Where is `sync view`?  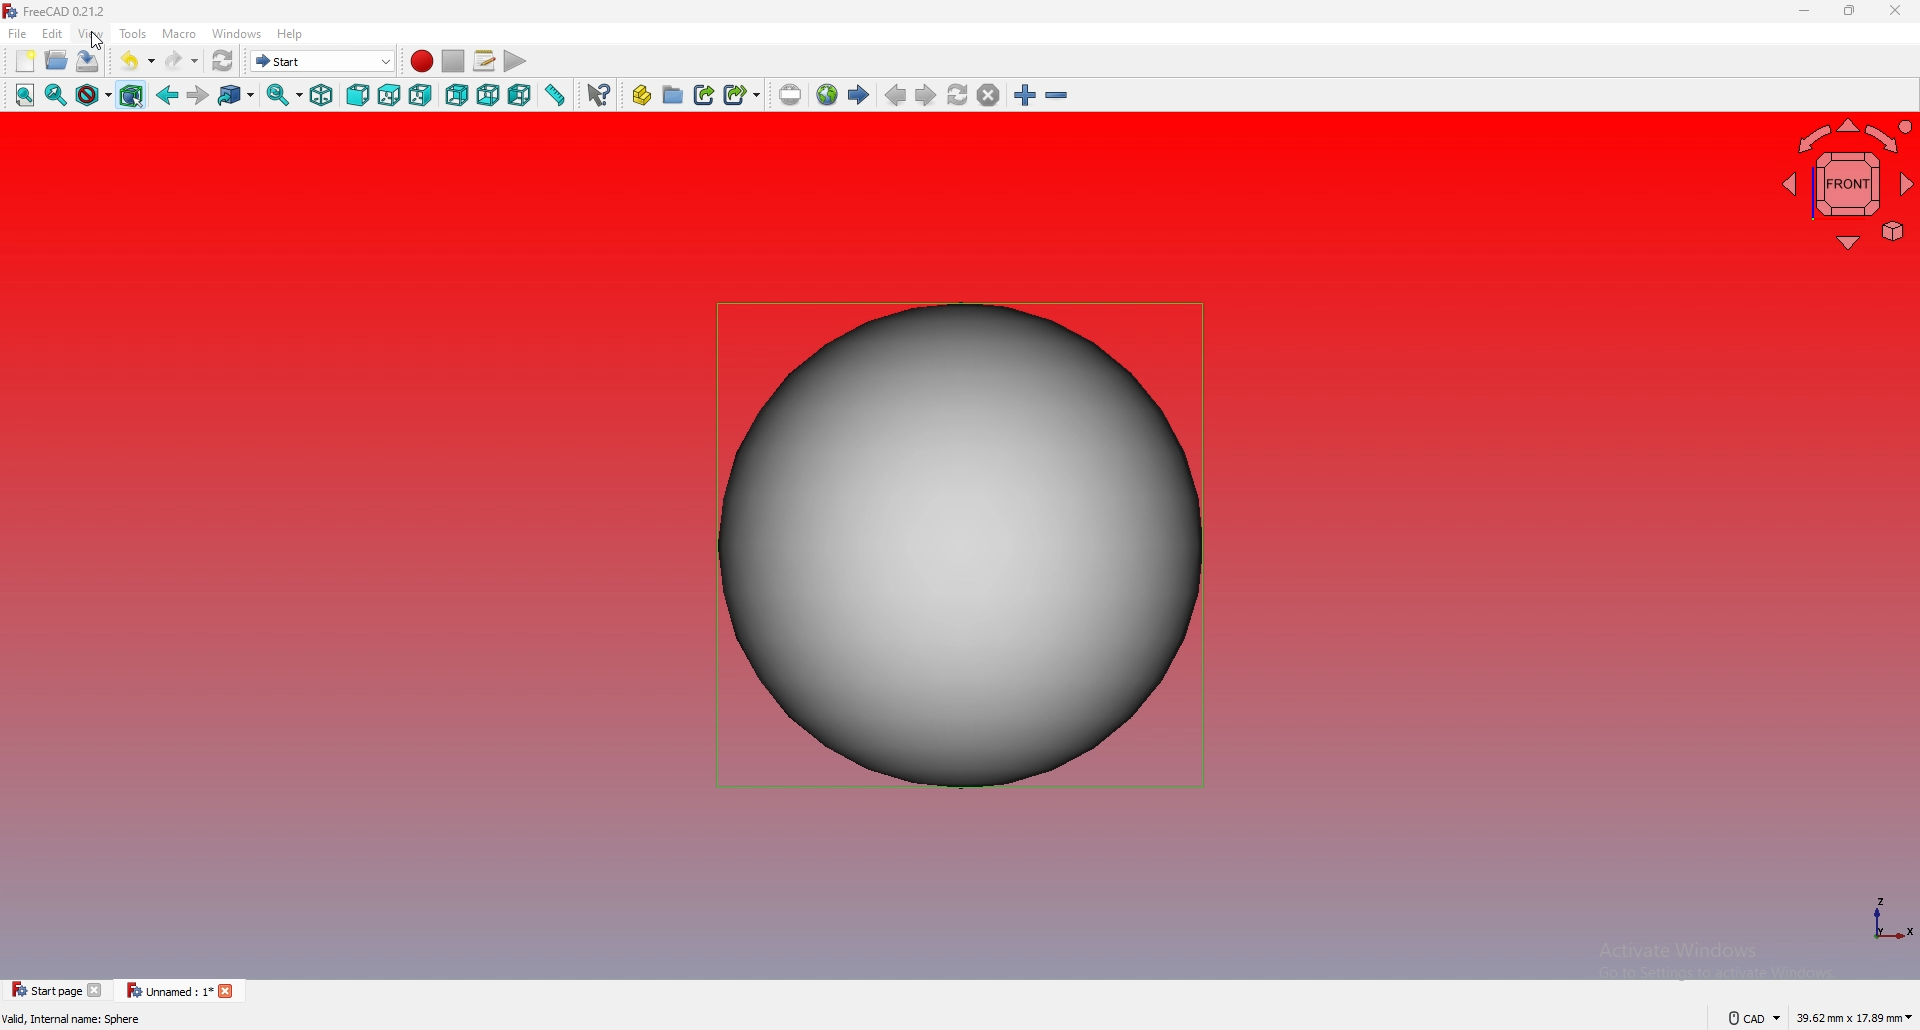 sync view is located at coordinates (284, 96).